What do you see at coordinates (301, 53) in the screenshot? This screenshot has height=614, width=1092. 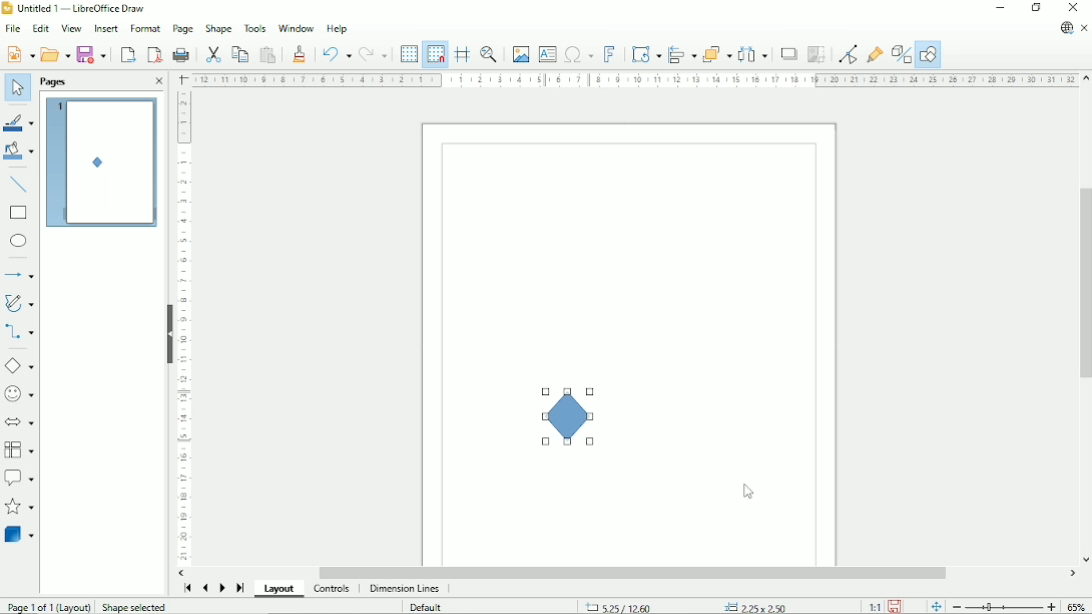 I see `Clone formatting` at bounding box center [301, 53].